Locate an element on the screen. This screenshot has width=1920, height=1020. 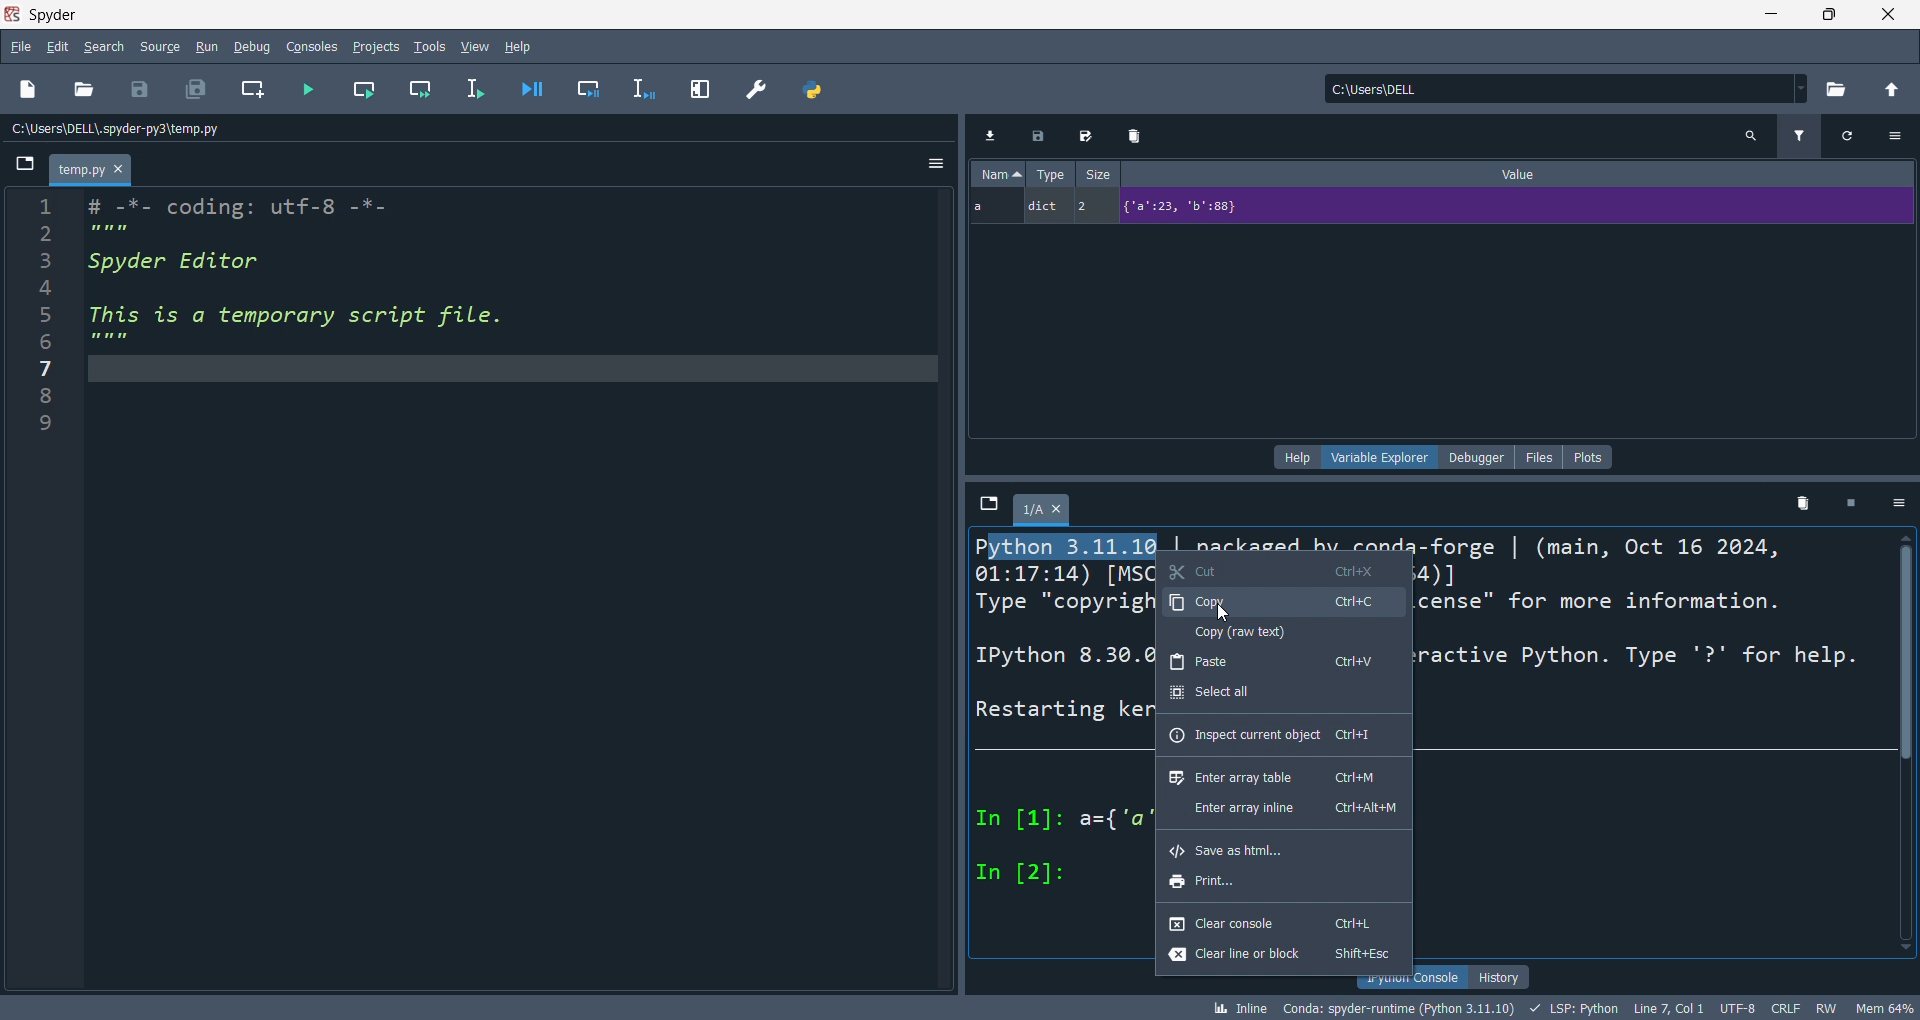
open current directory is located at coordinates (1841, 90).